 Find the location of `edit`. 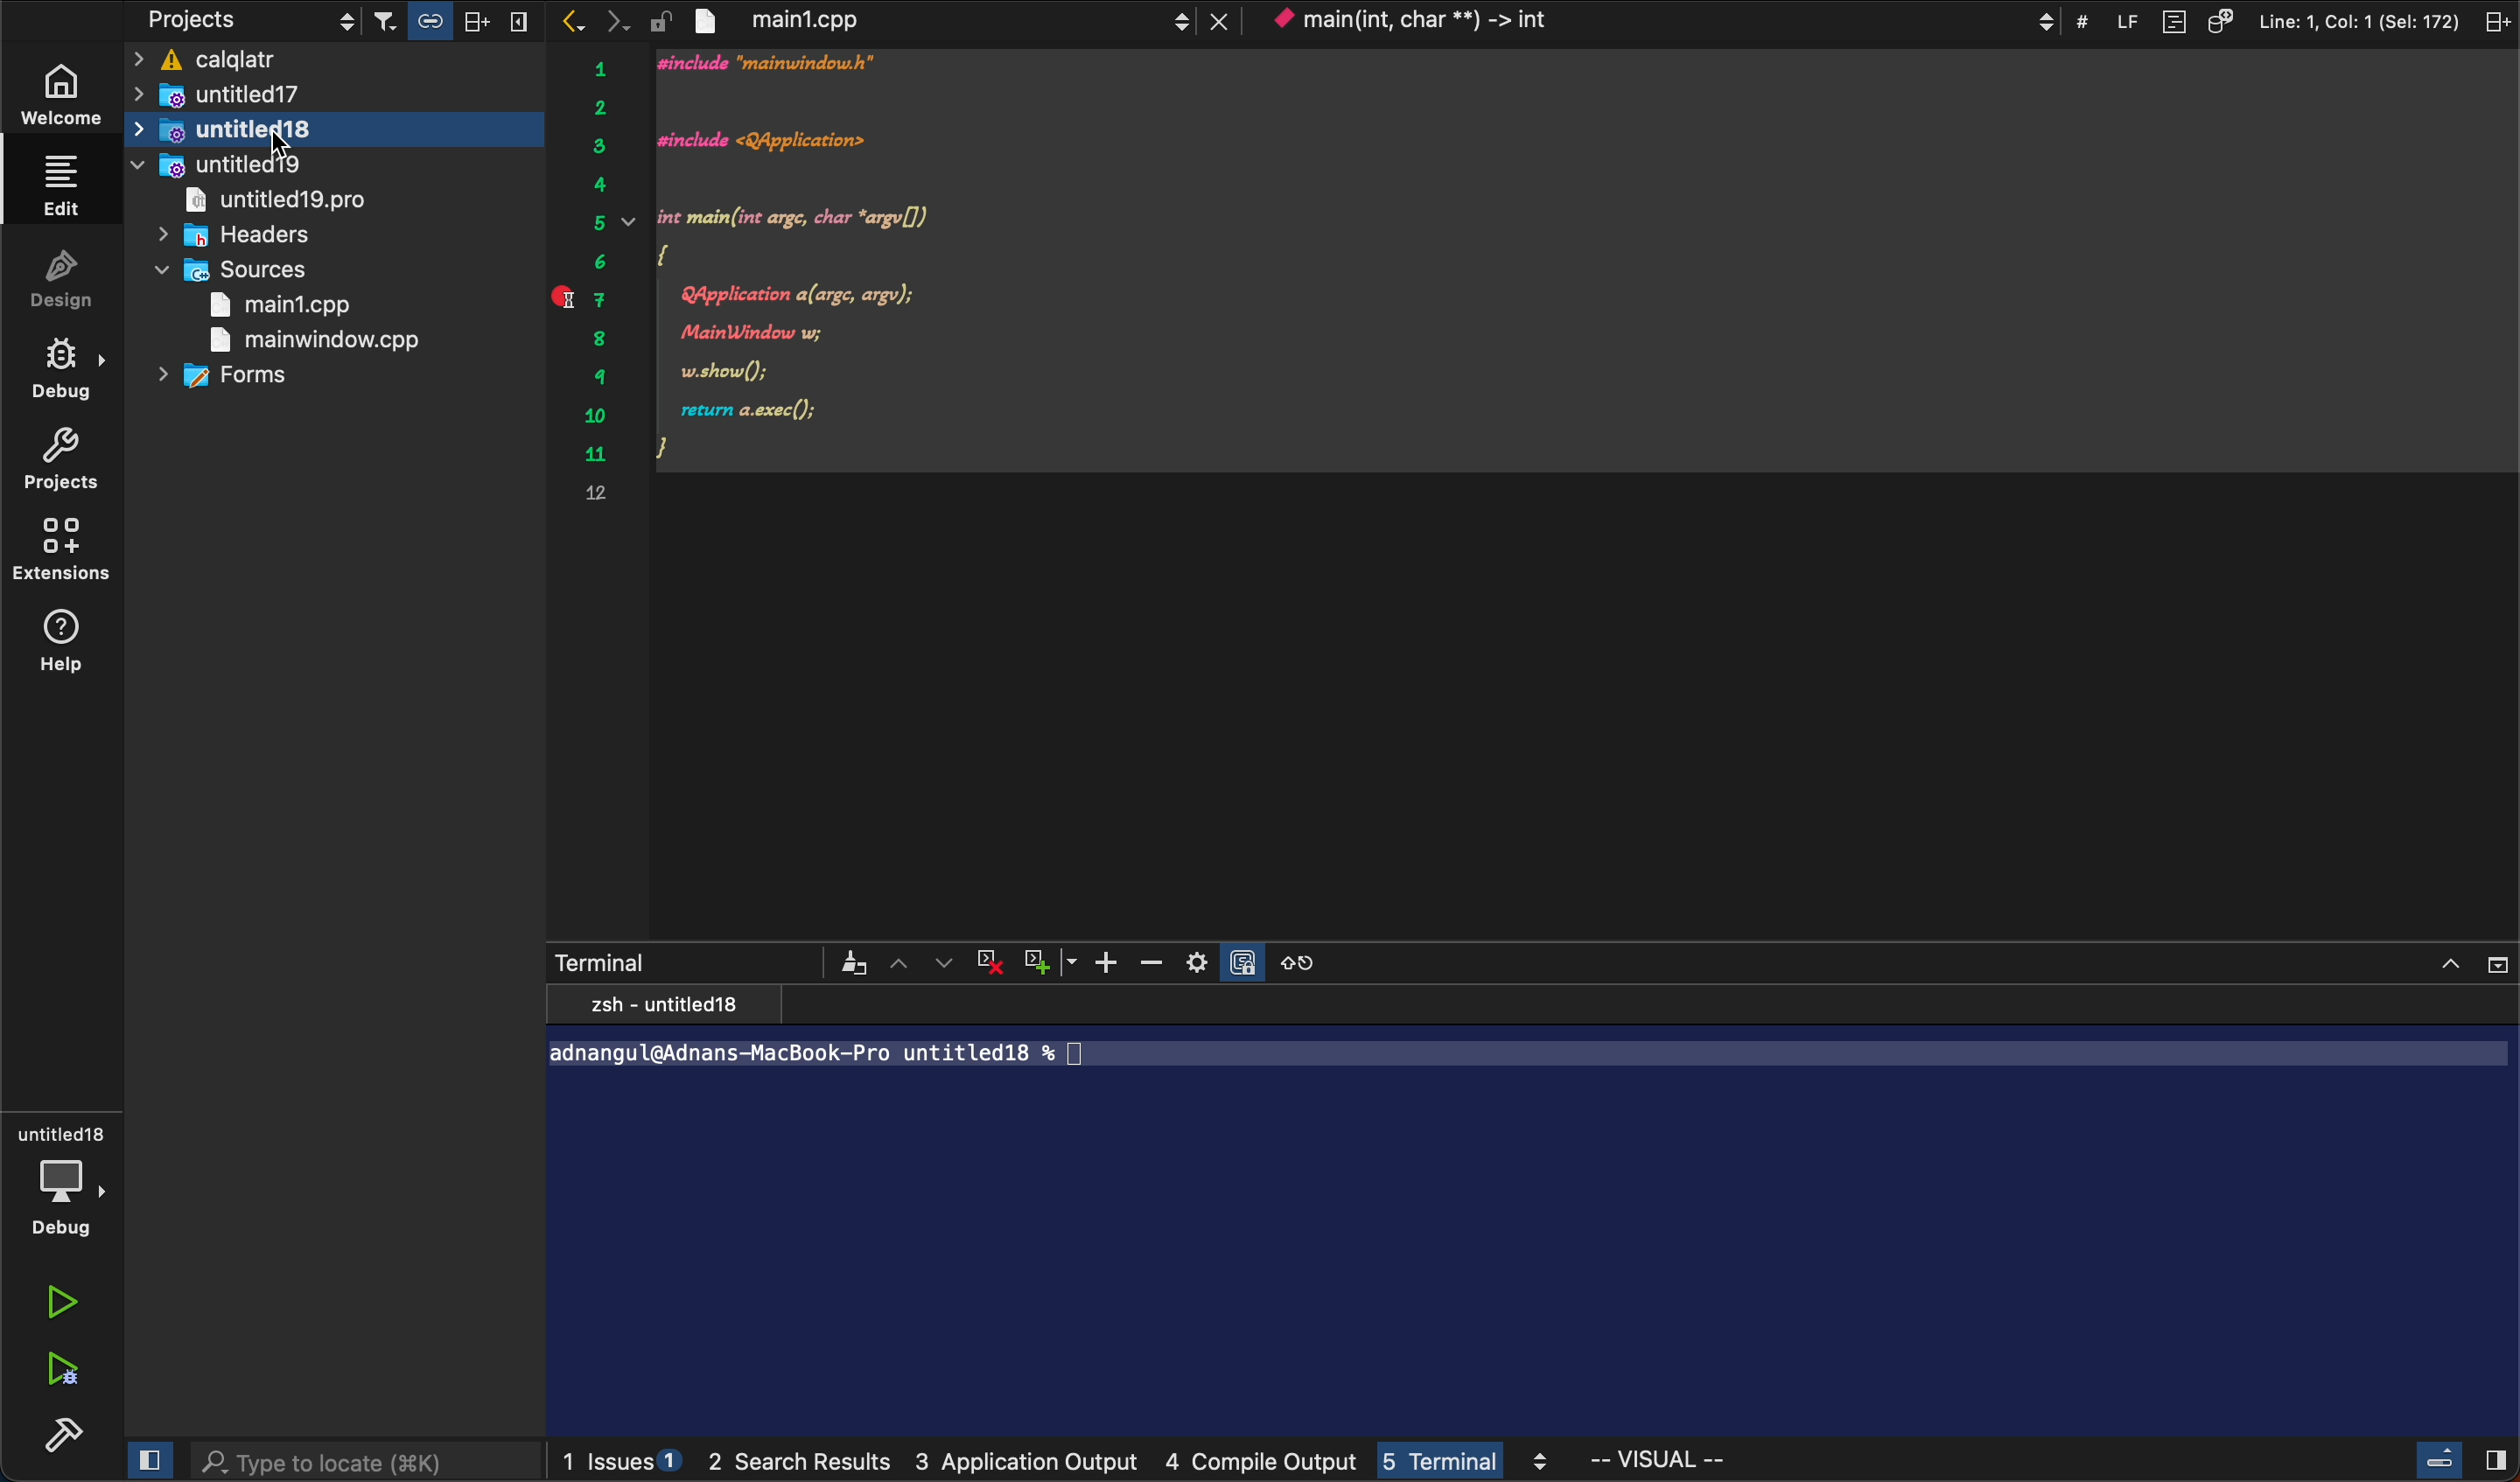

edit is located at coordinates (70, 186).